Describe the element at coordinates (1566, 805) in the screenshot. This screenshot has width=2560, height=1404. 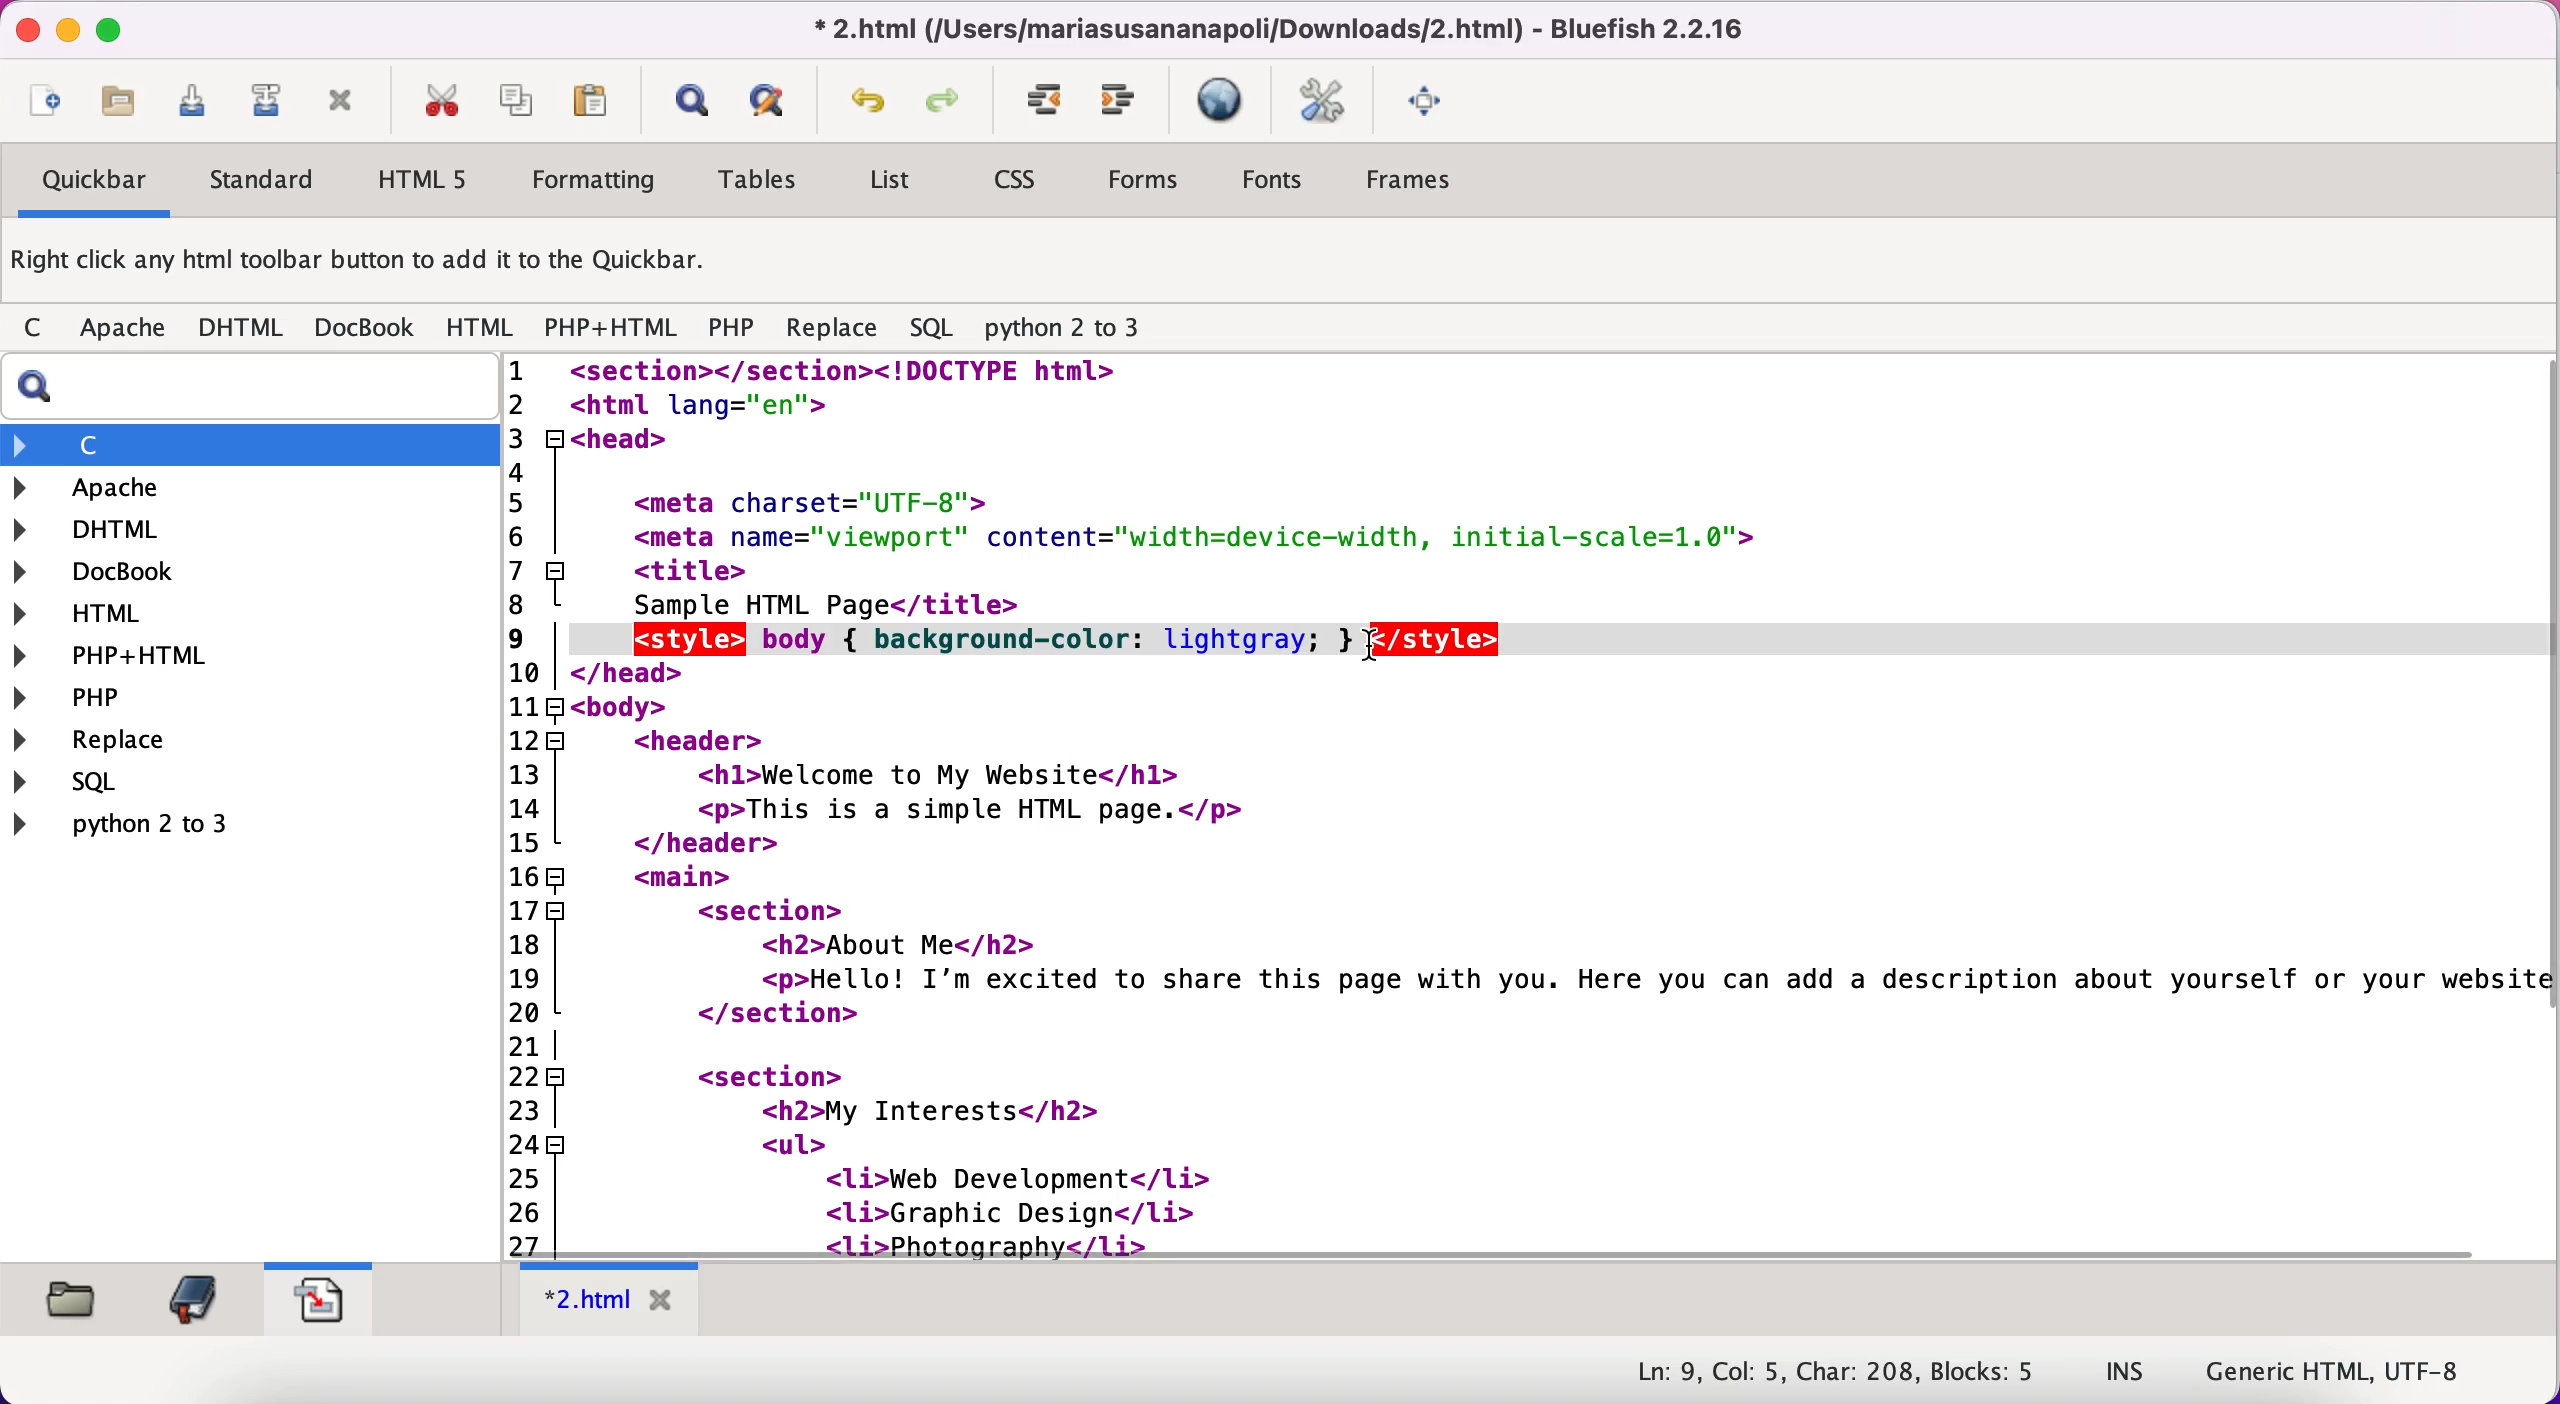
I see `Html code to create a website. It talks about "This is my website" in the header. In the <main> section it says "Hello! I am excited to share this page with you." It also lists different interests under "My interests" and provides the html code for designing the entire structure of the website. ` at that location.